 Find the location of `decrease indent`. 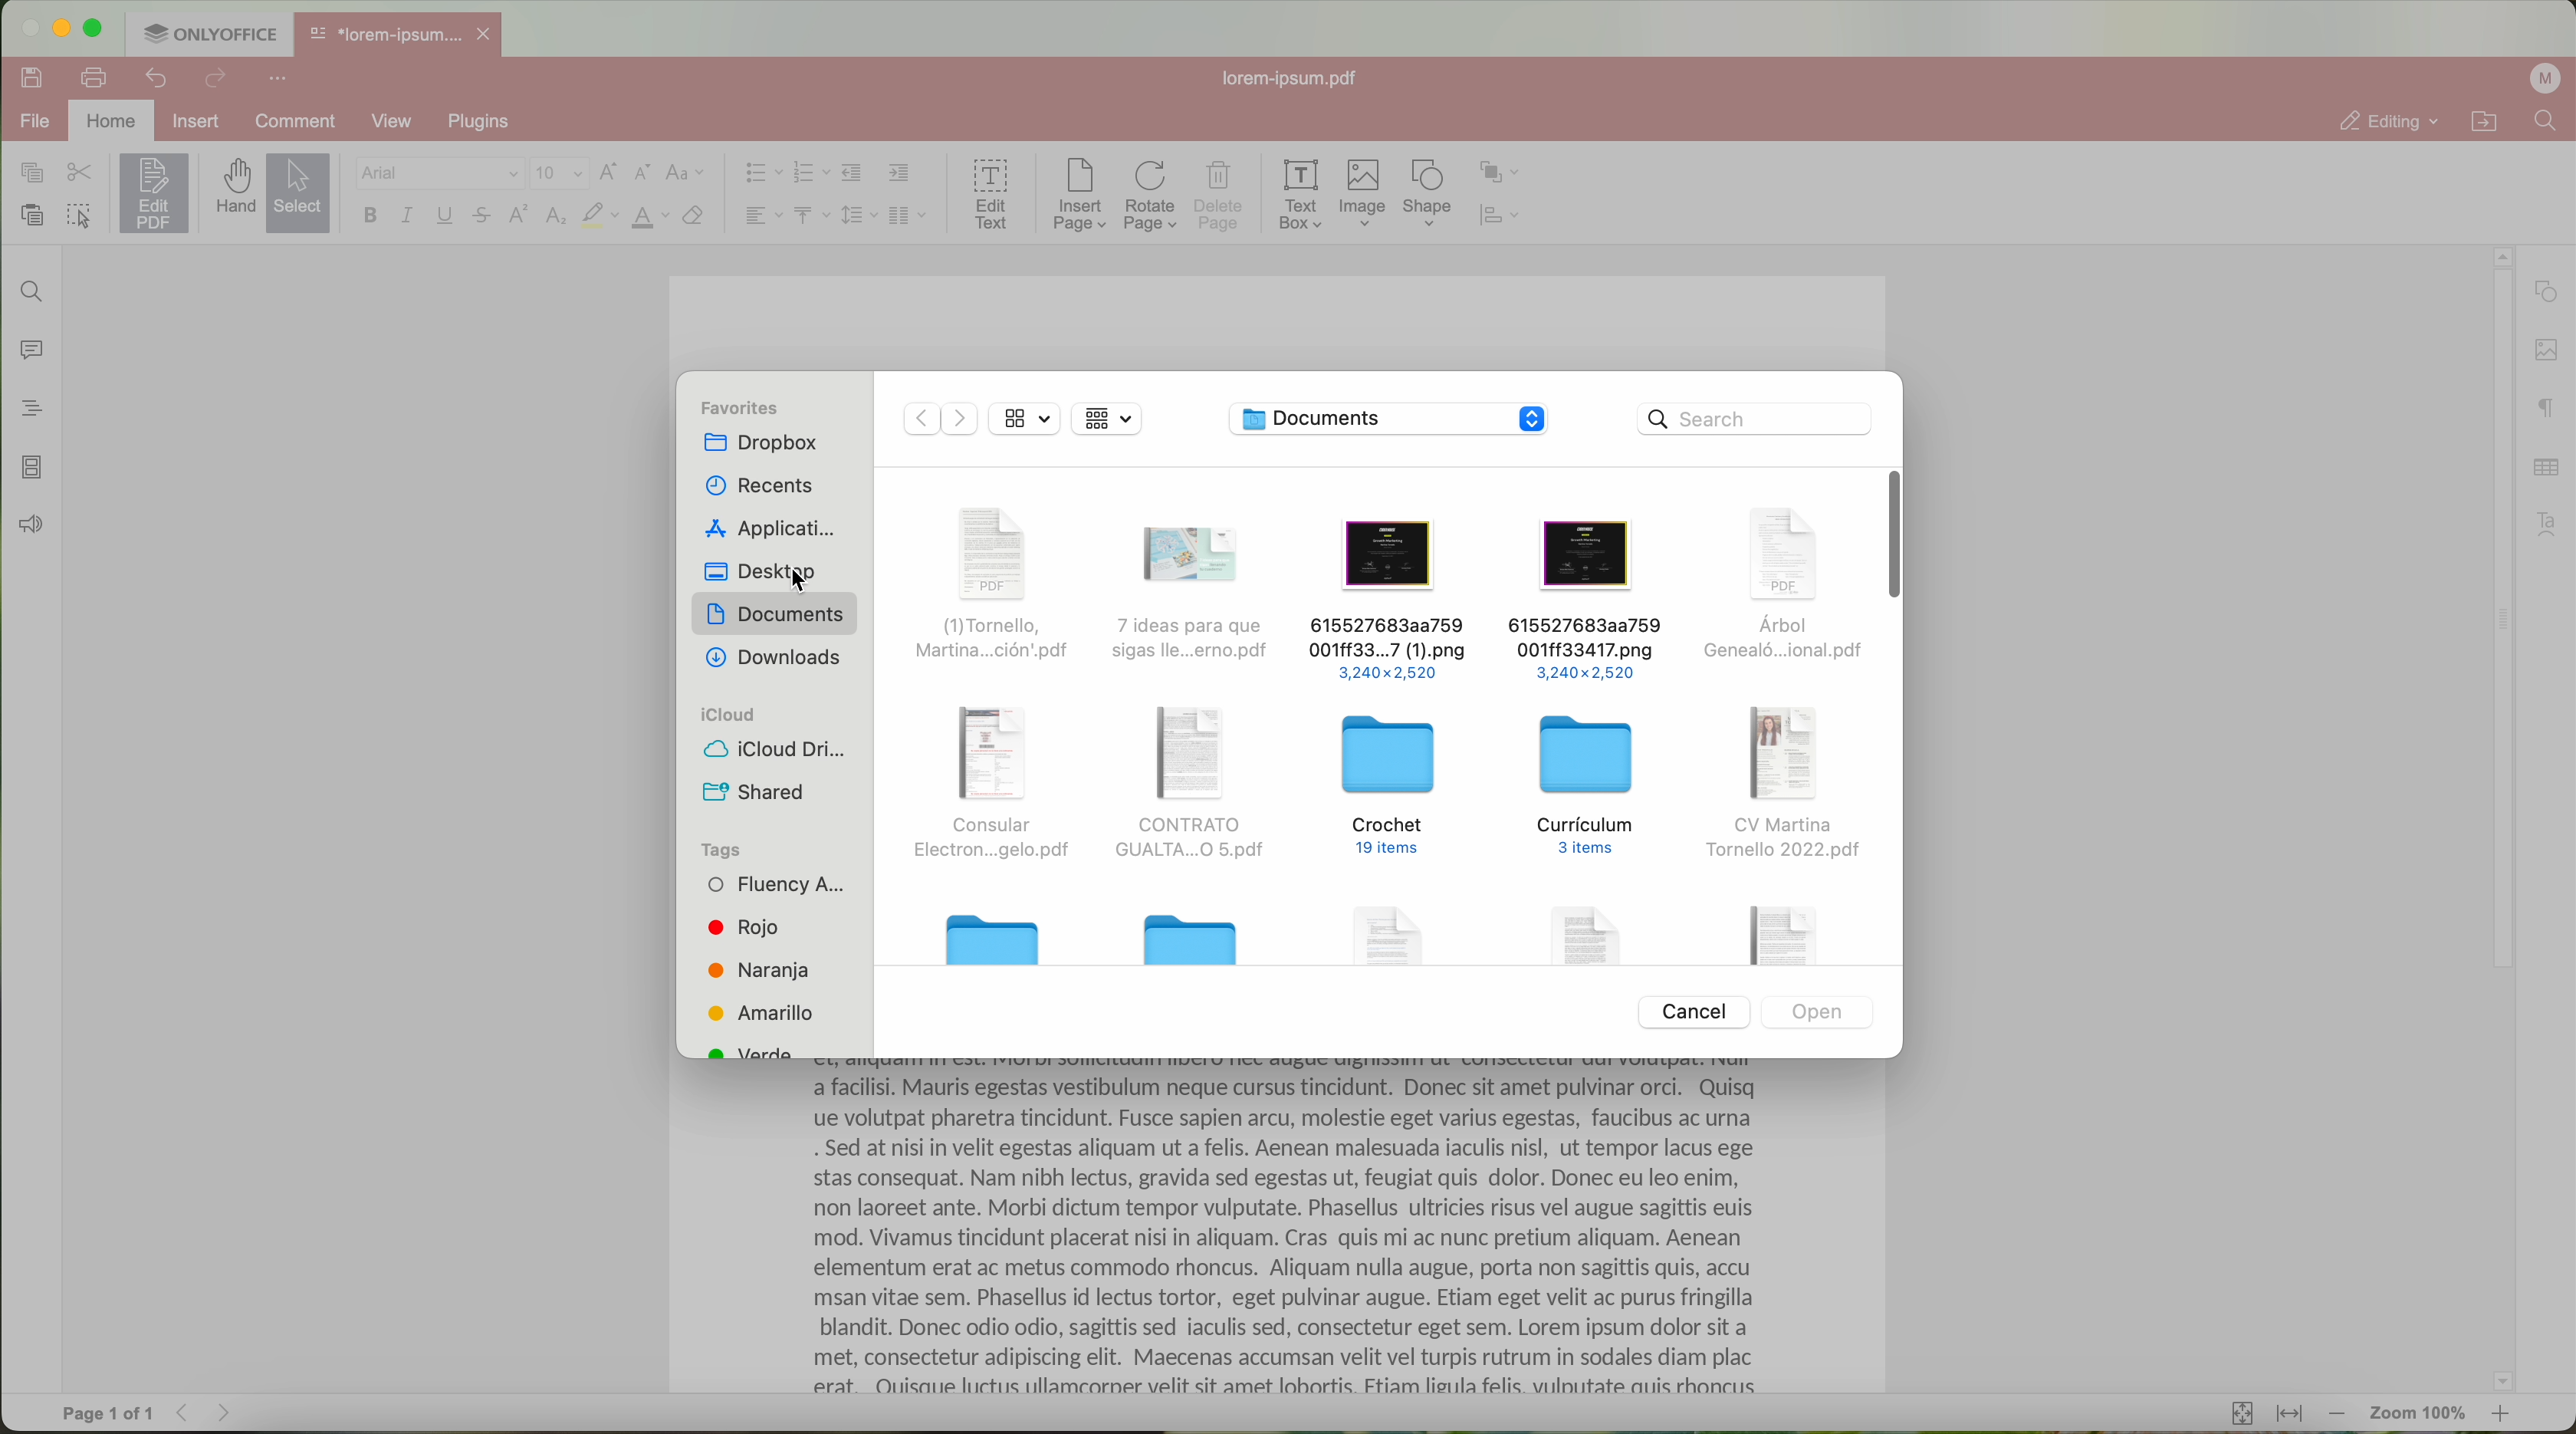

decrease indent is located at coordinates (852, 173).